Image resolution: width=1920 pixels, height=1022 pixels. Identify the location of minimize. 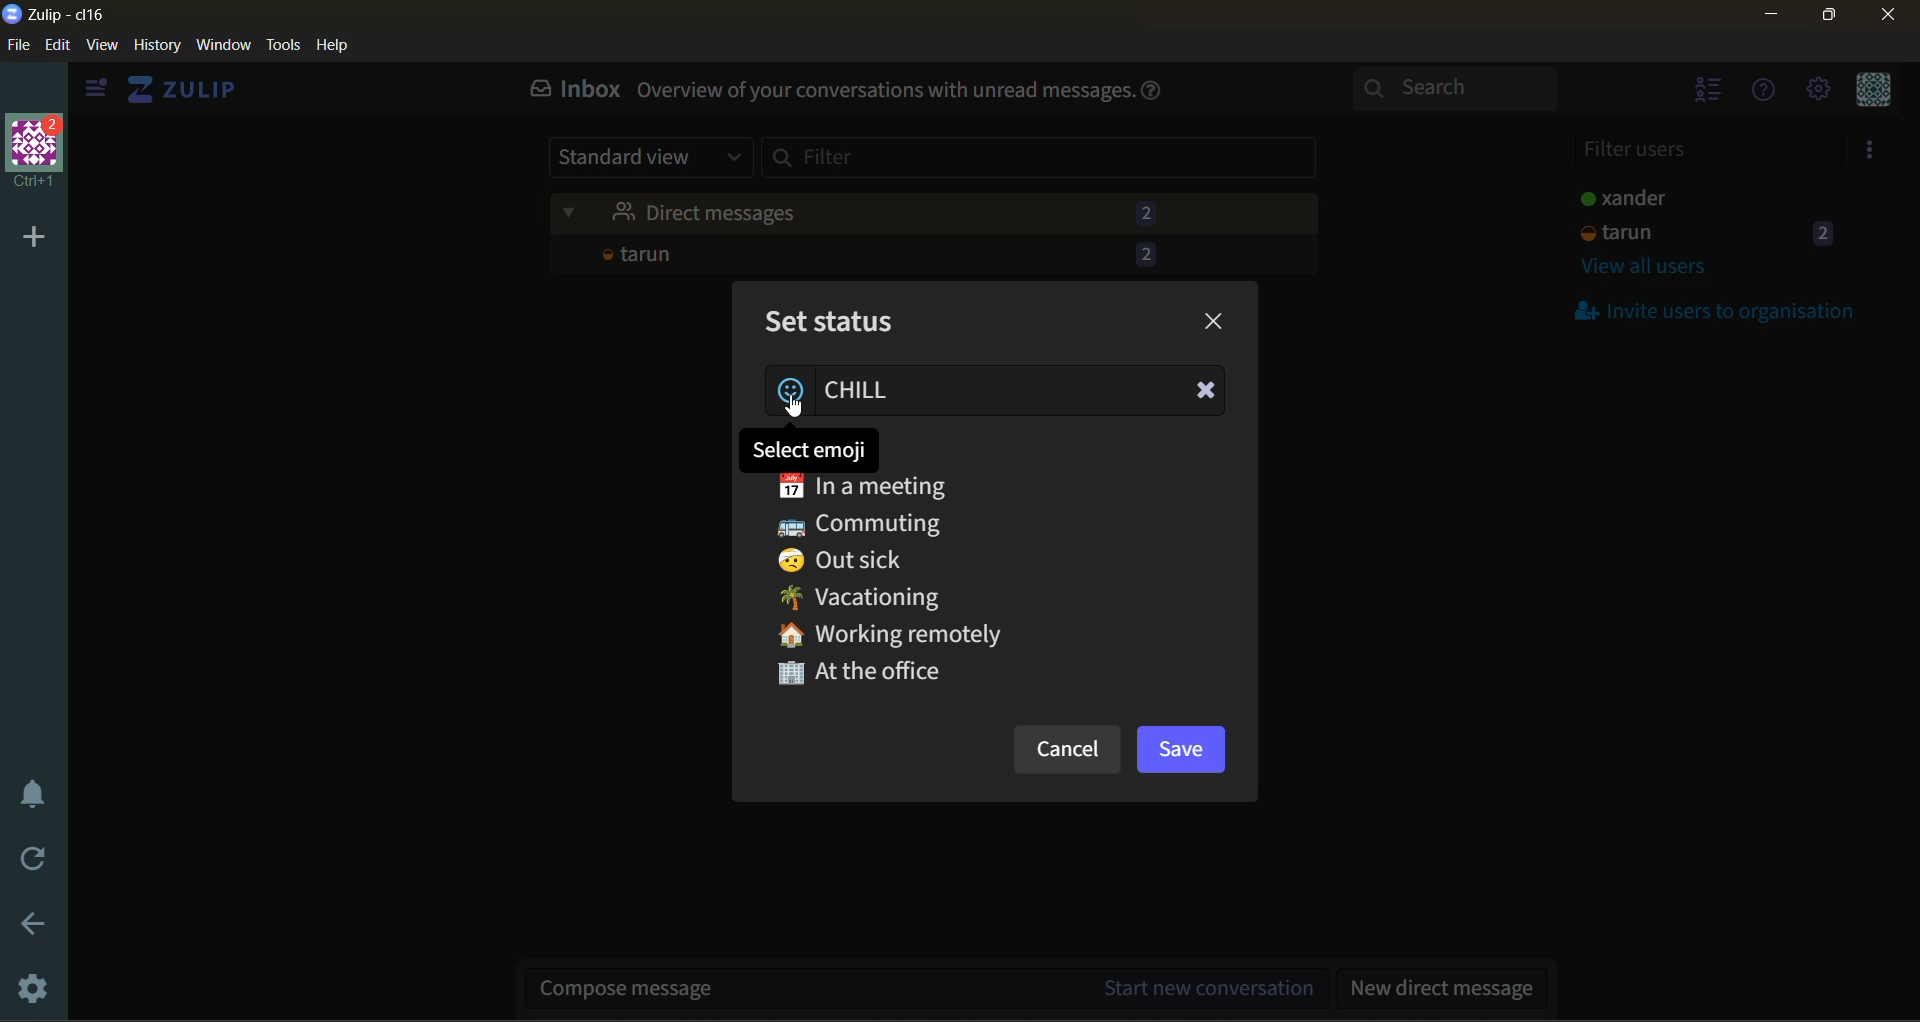
(1774, 16).